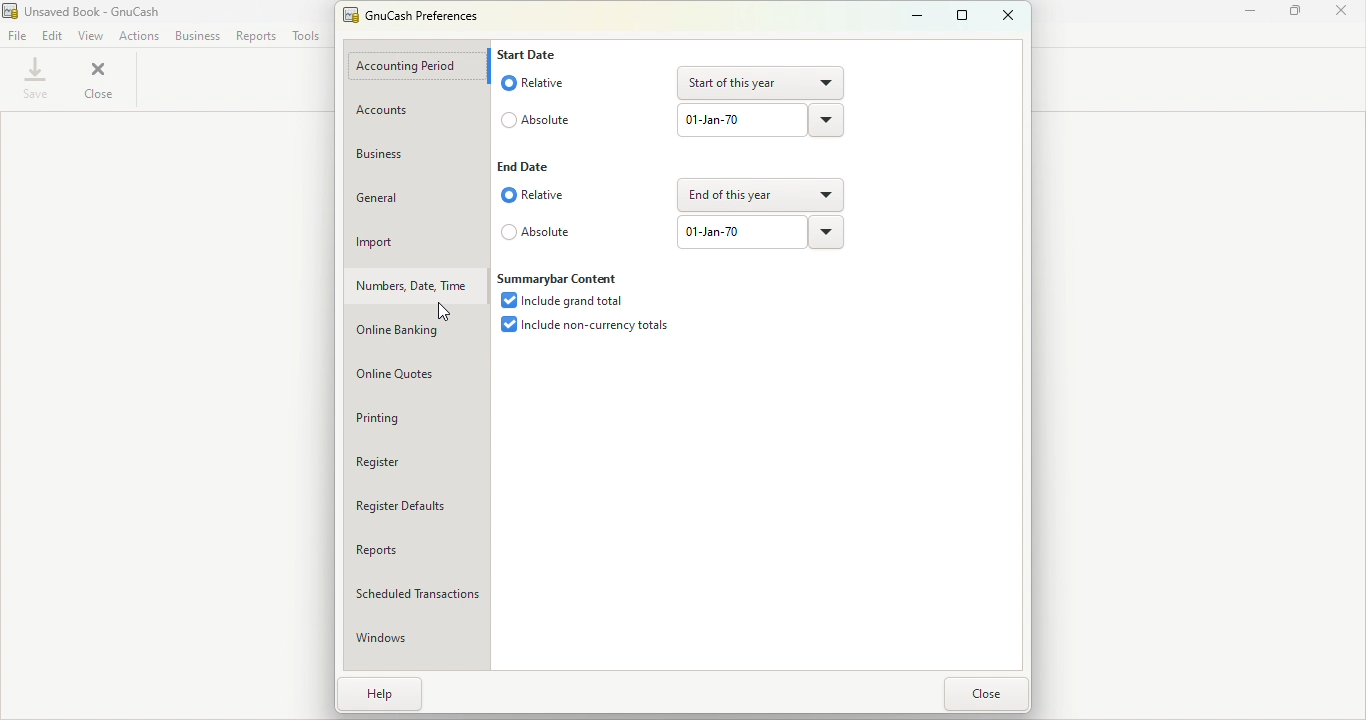 The width and height of the screenshot is (1366, 720). What do you see at coordinates (558, 299) in the screenshot?
I see `Include grand total` at bounding box center [558, 299].